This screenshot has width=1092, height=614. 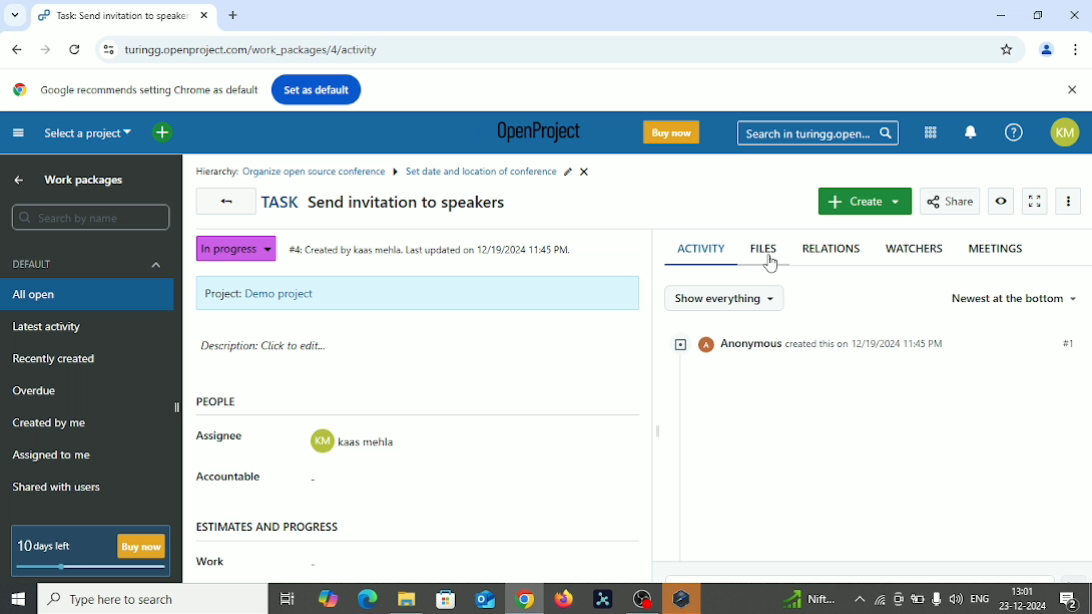 I want to click on Show everything, so click(x=724, y=297).